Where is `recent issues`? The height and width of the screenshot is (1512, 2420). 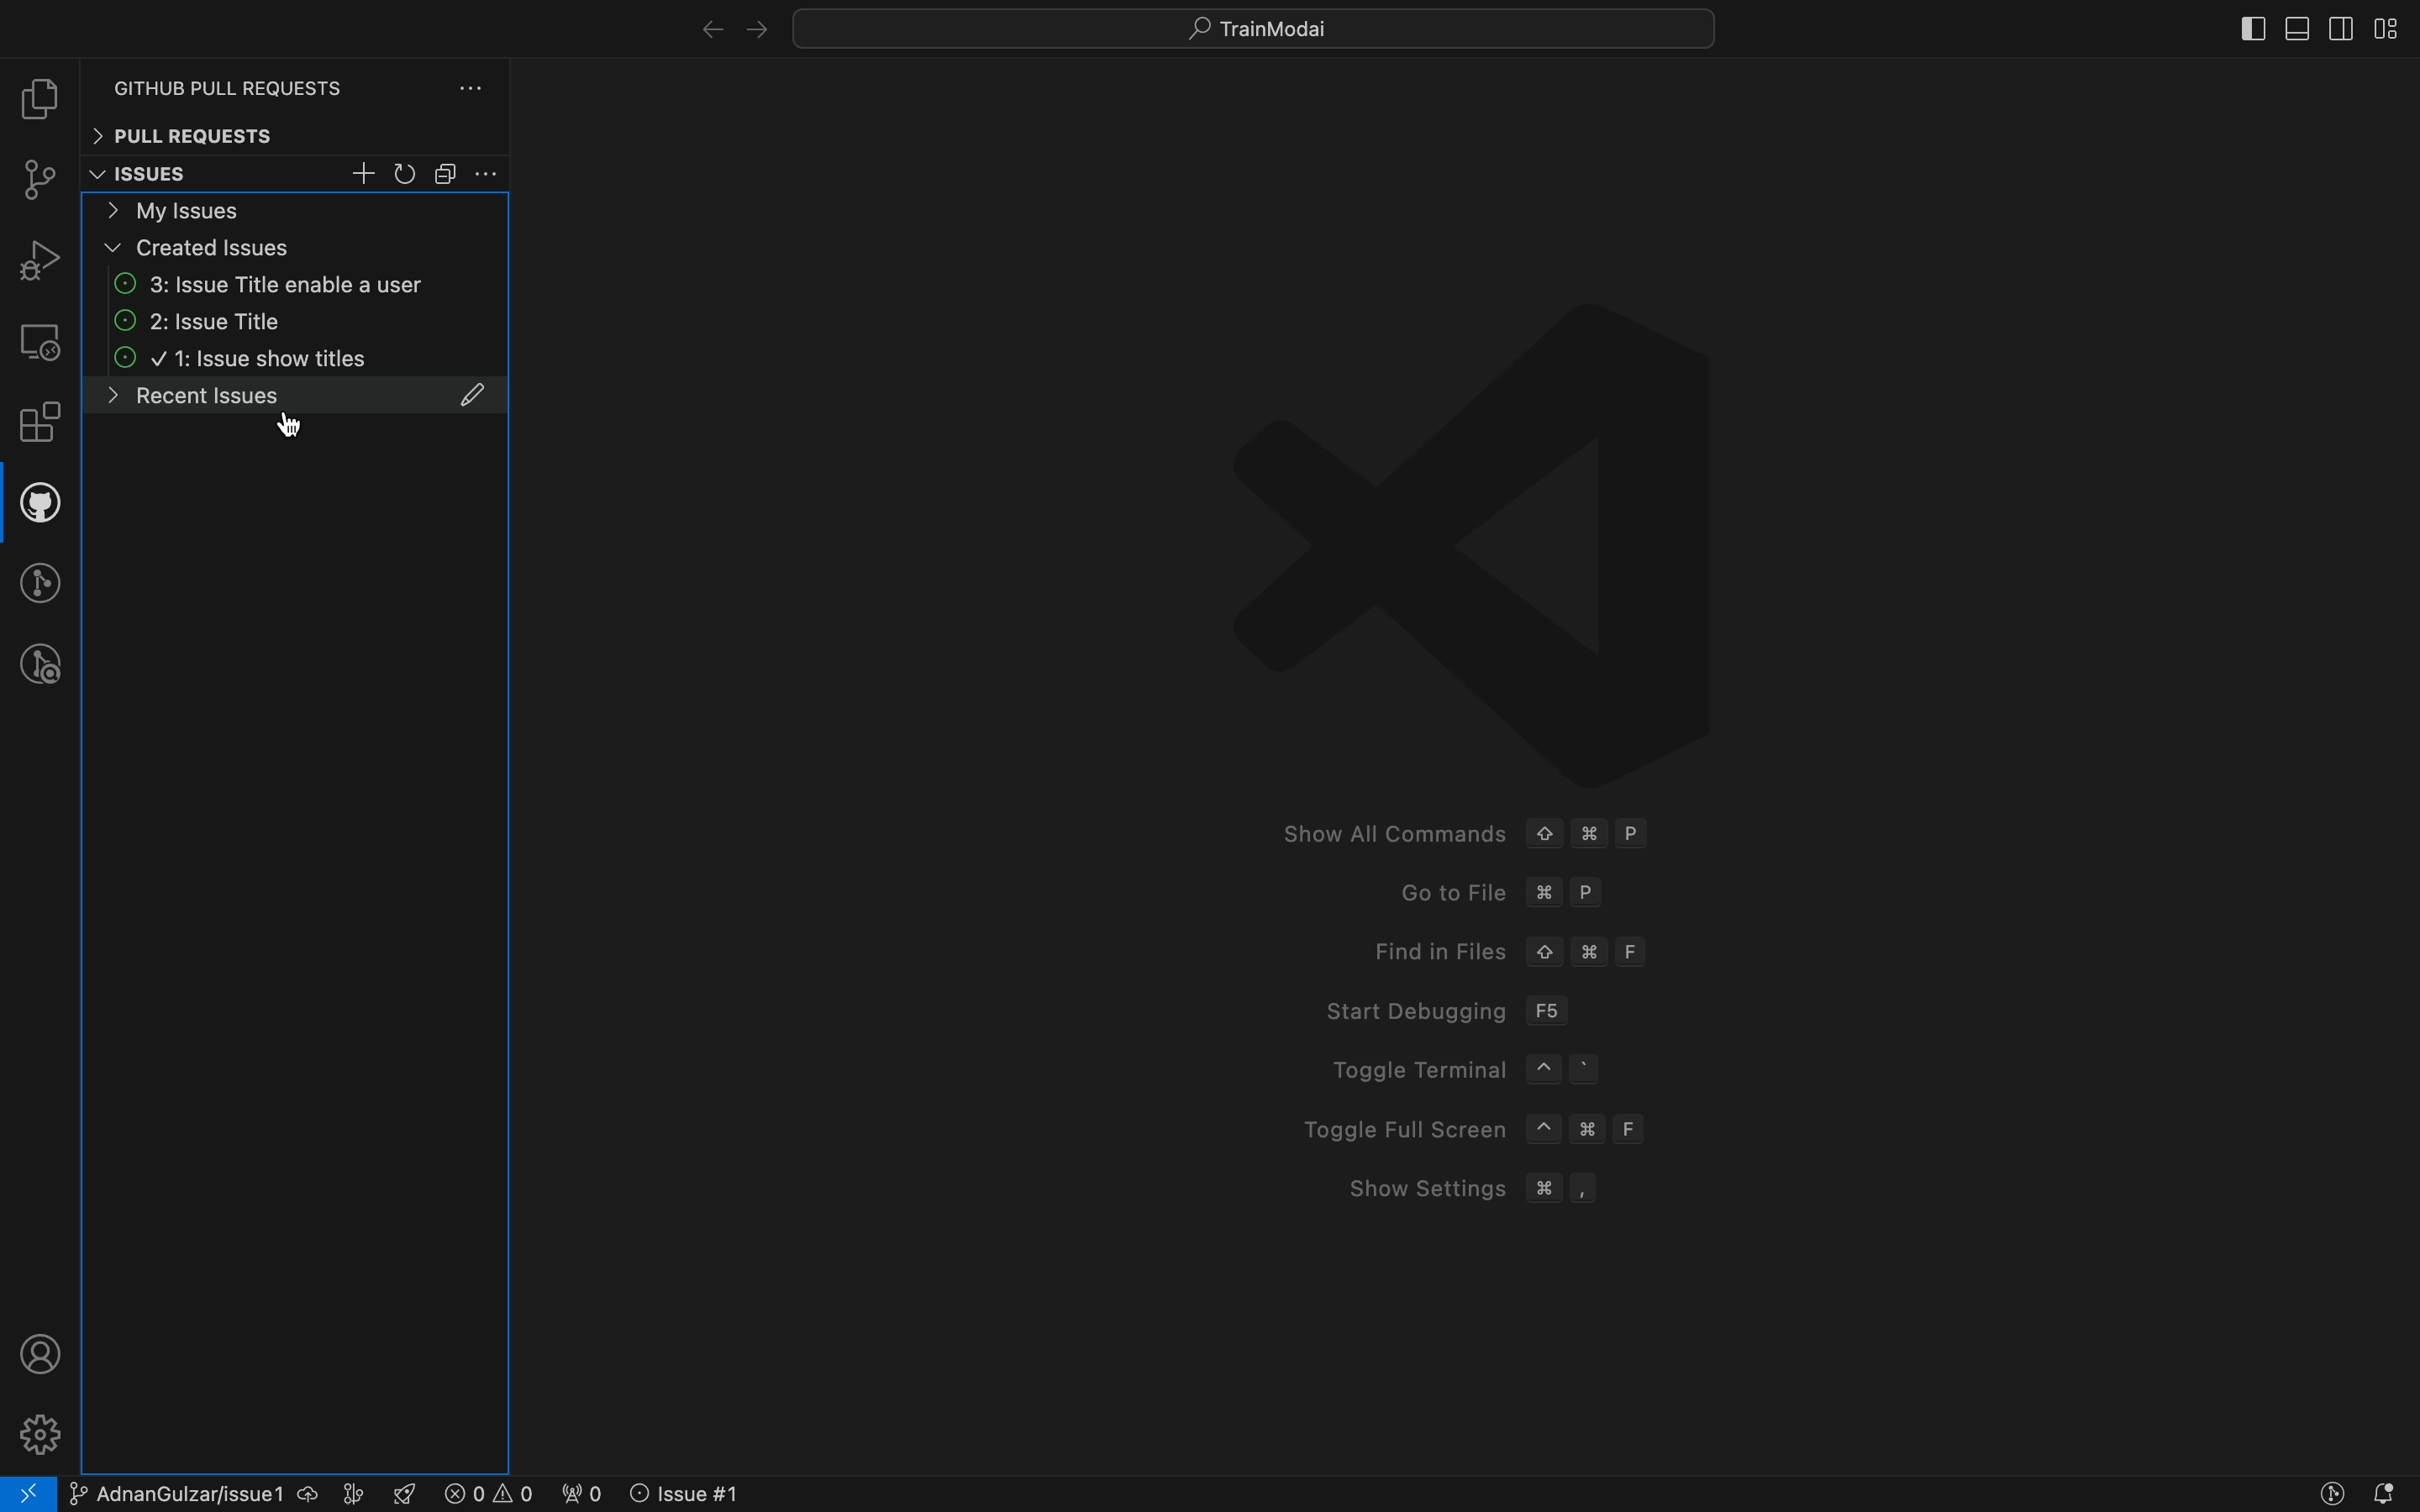
recent issues is located at coordinates (295, 284).